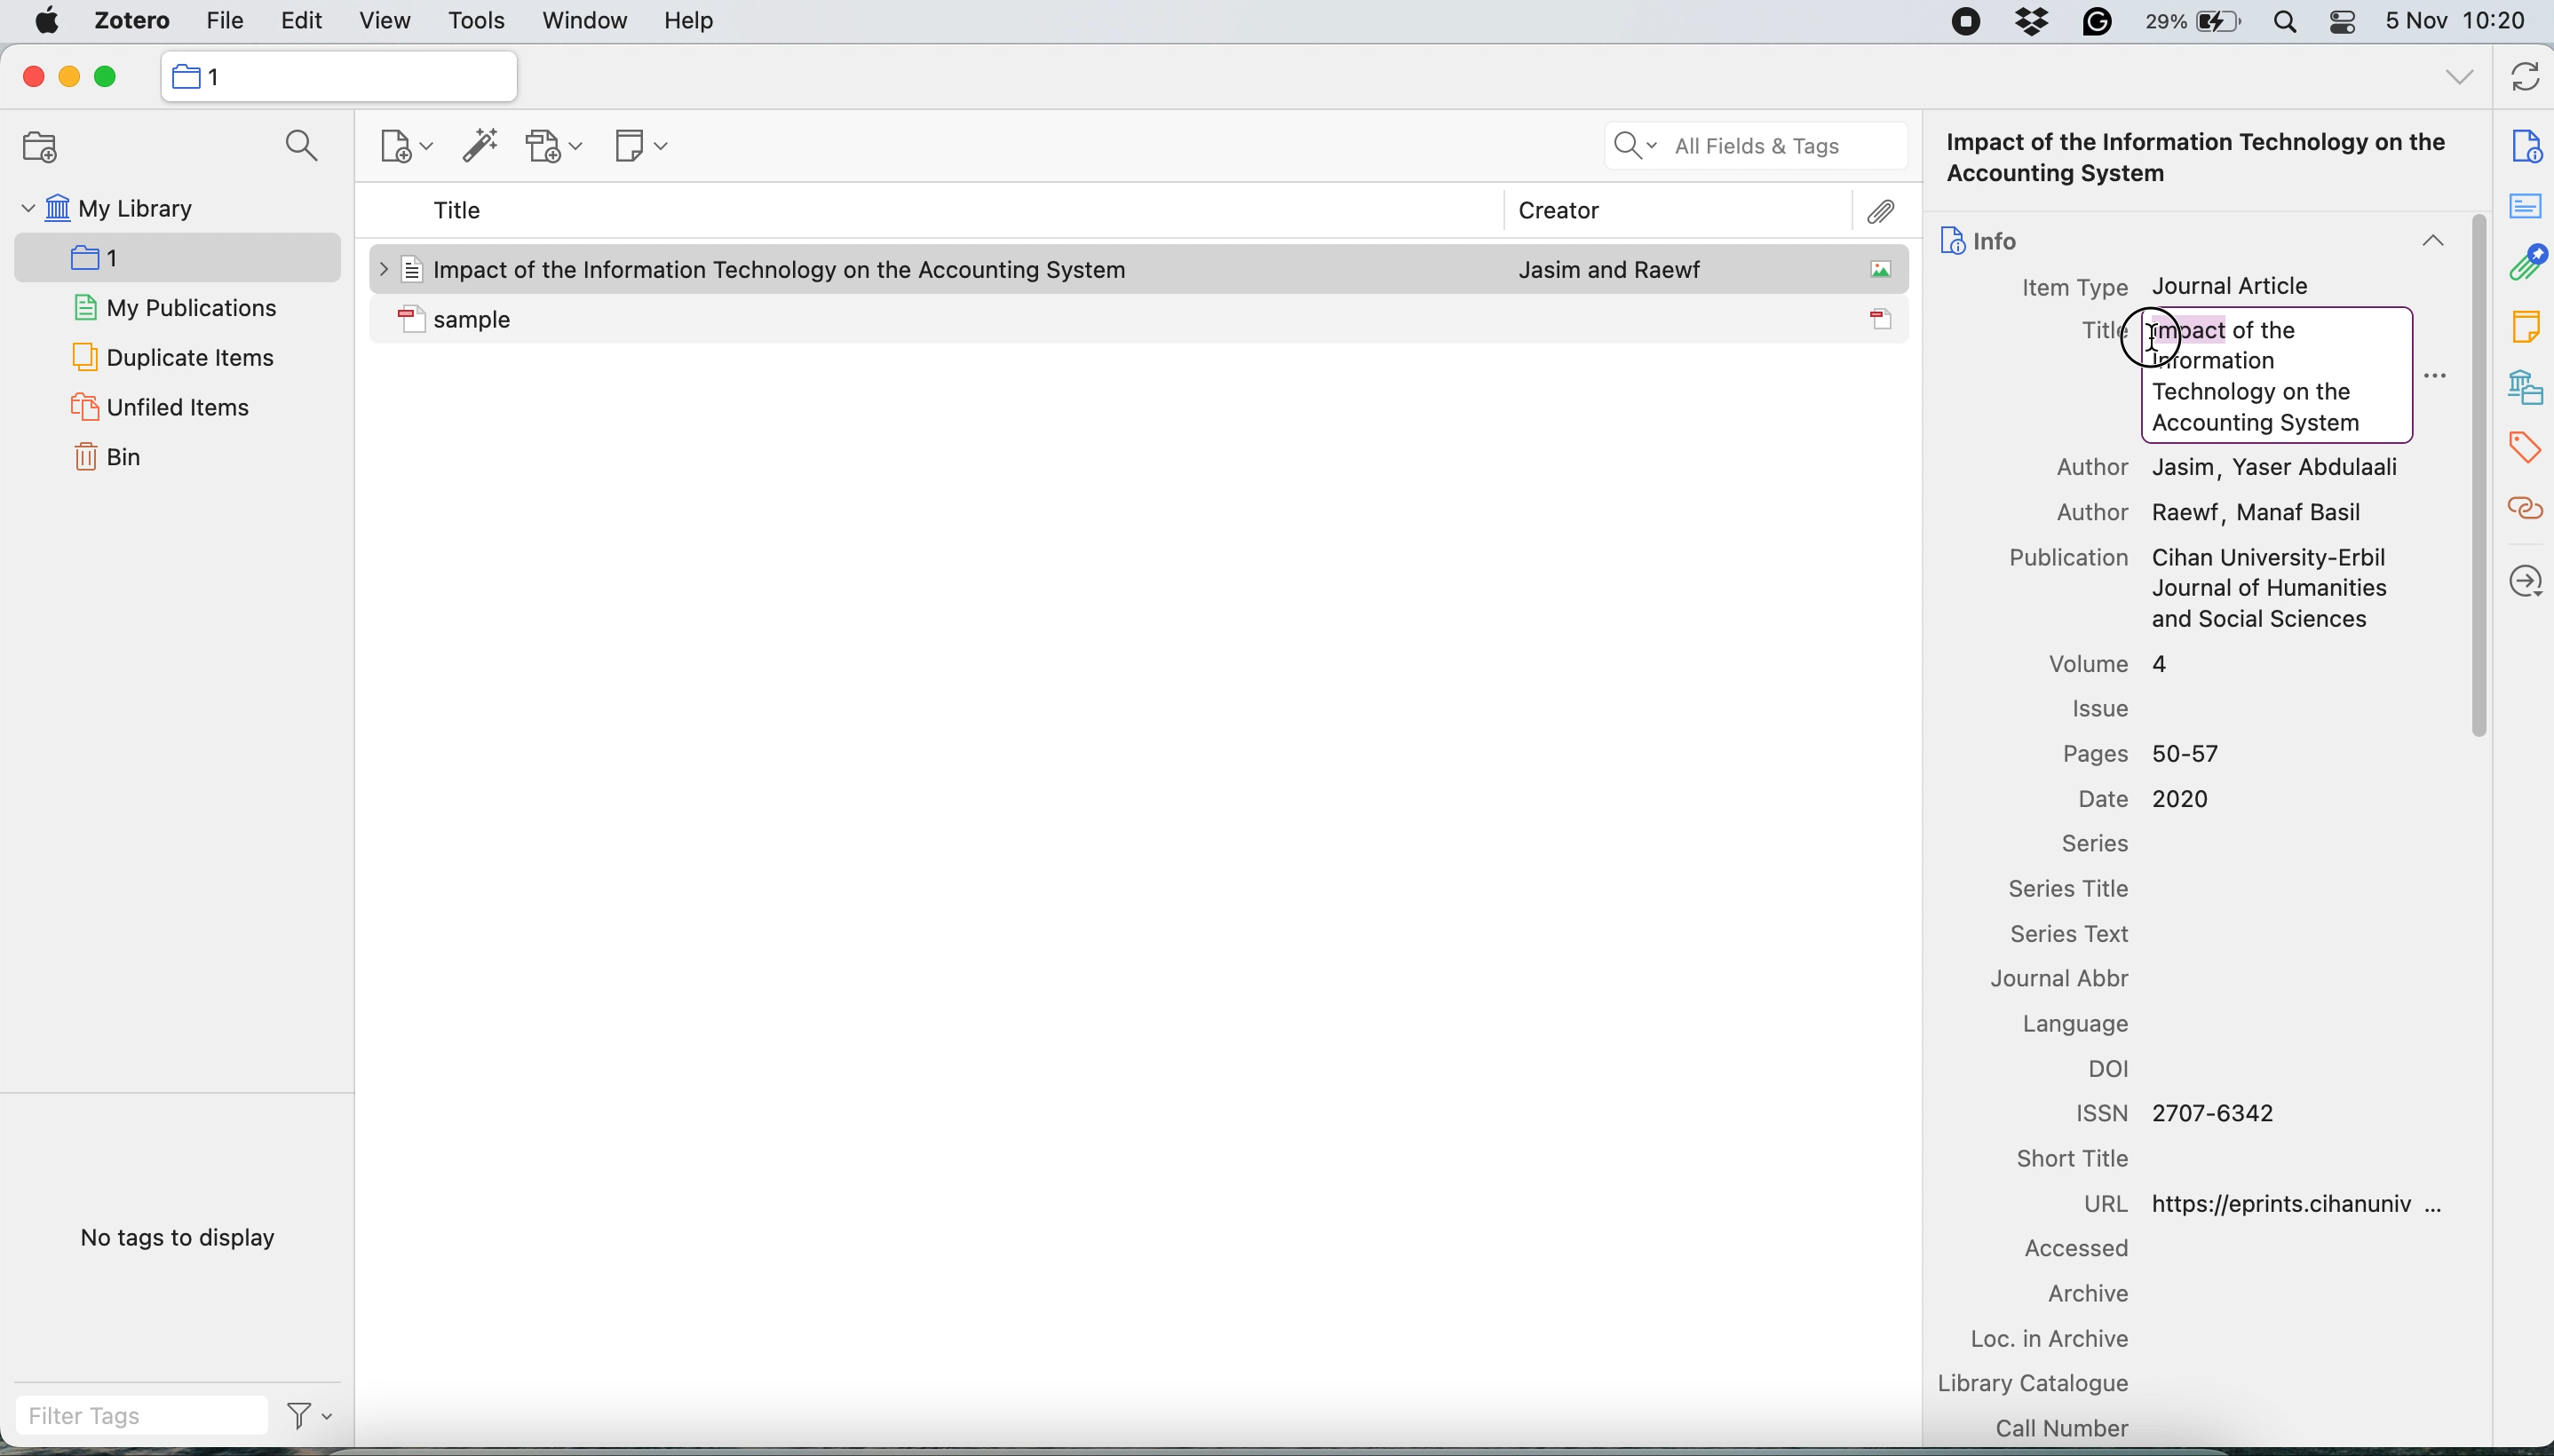 The image size is (2554, 1456). What do you see at coordinates (2347, 25) in the screenshot?
I see `control center` at bounding box center [2347, 25].